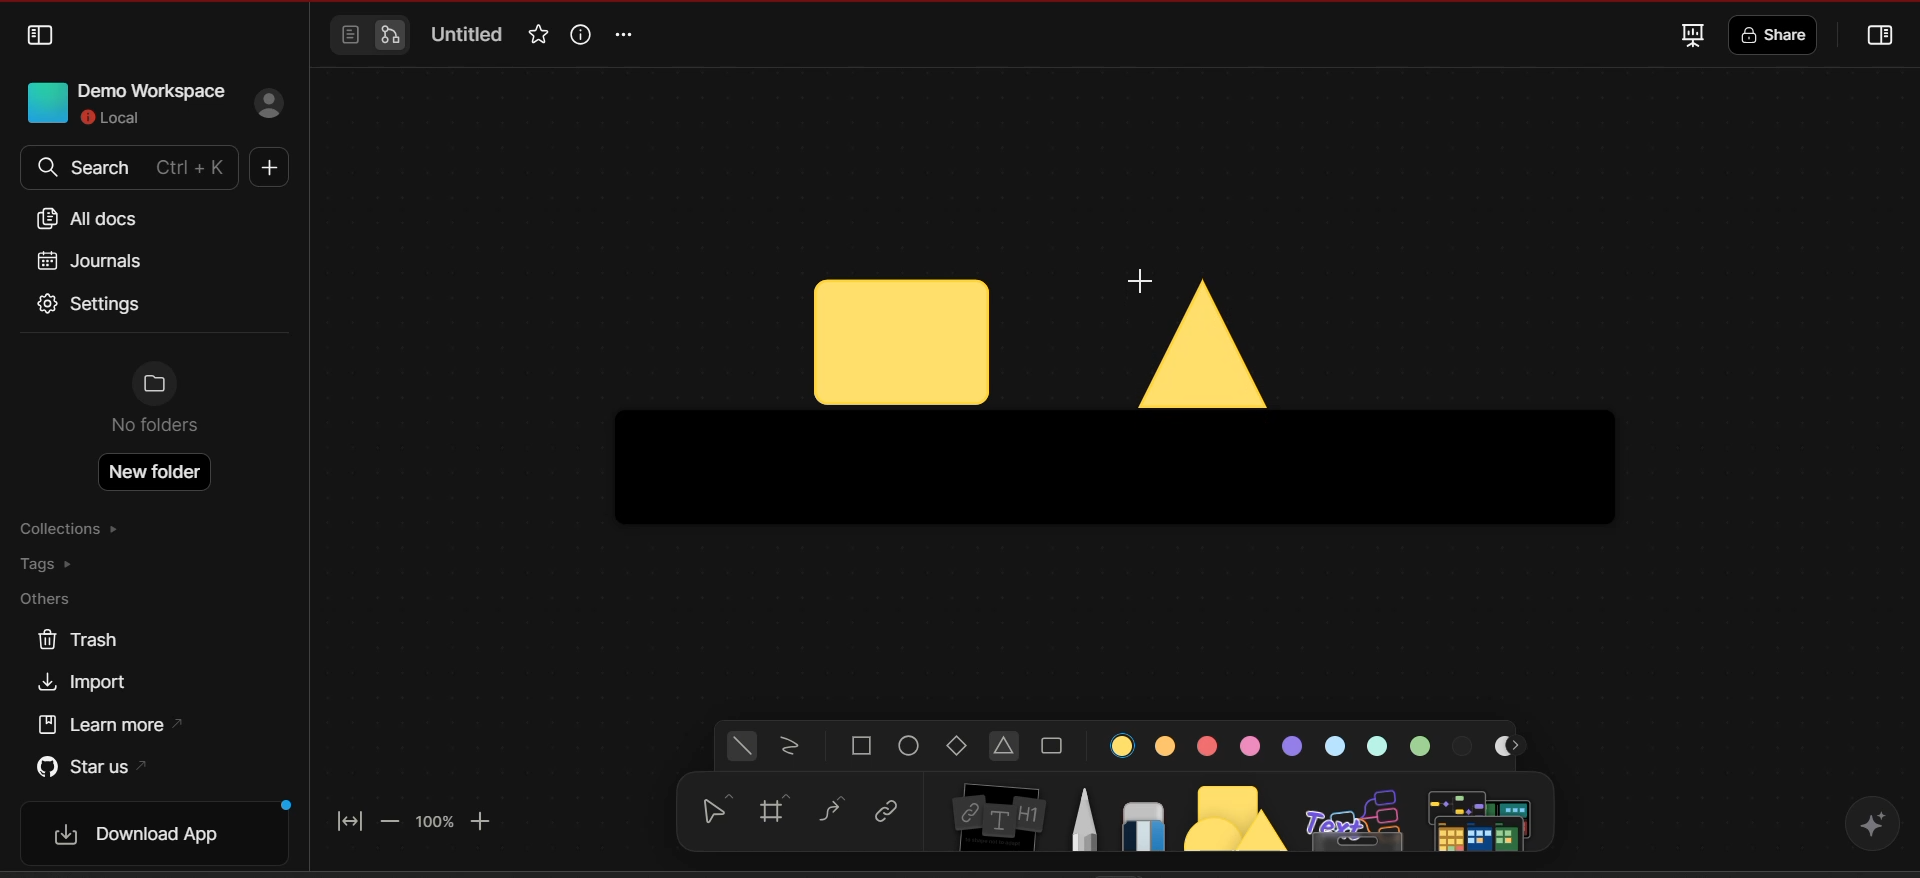  I want to click on additional tools, so click(1483, 818).